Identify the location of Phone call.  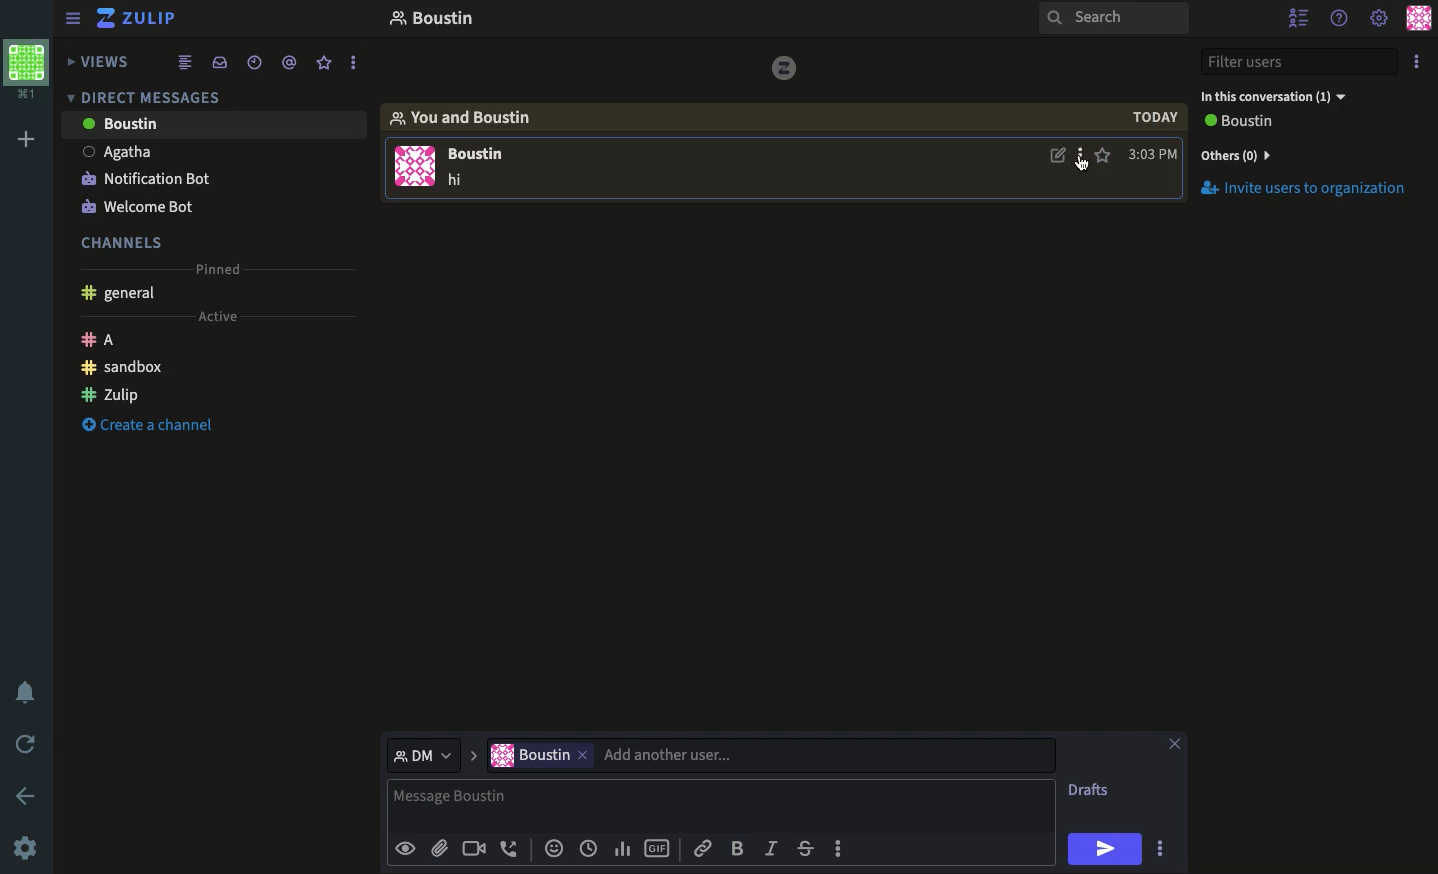
(514, 849).